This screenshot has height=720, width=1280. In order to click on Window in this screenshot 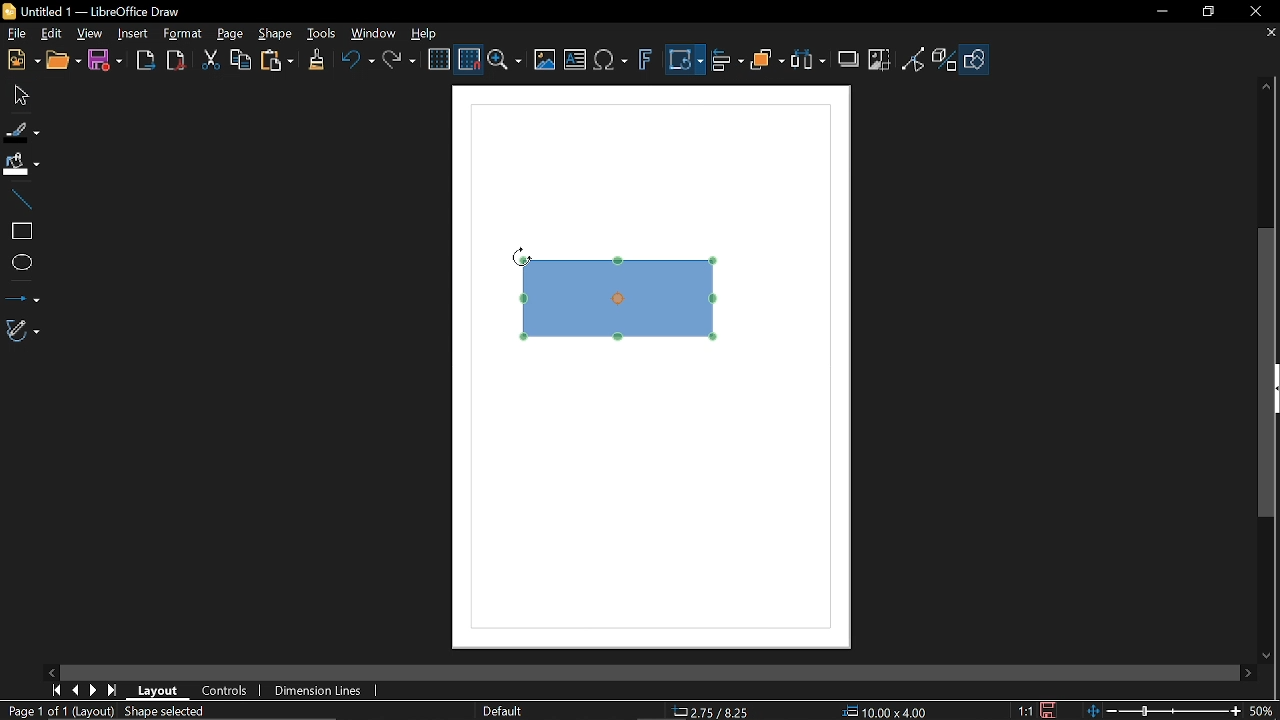, I will do `click(370, 35)`.